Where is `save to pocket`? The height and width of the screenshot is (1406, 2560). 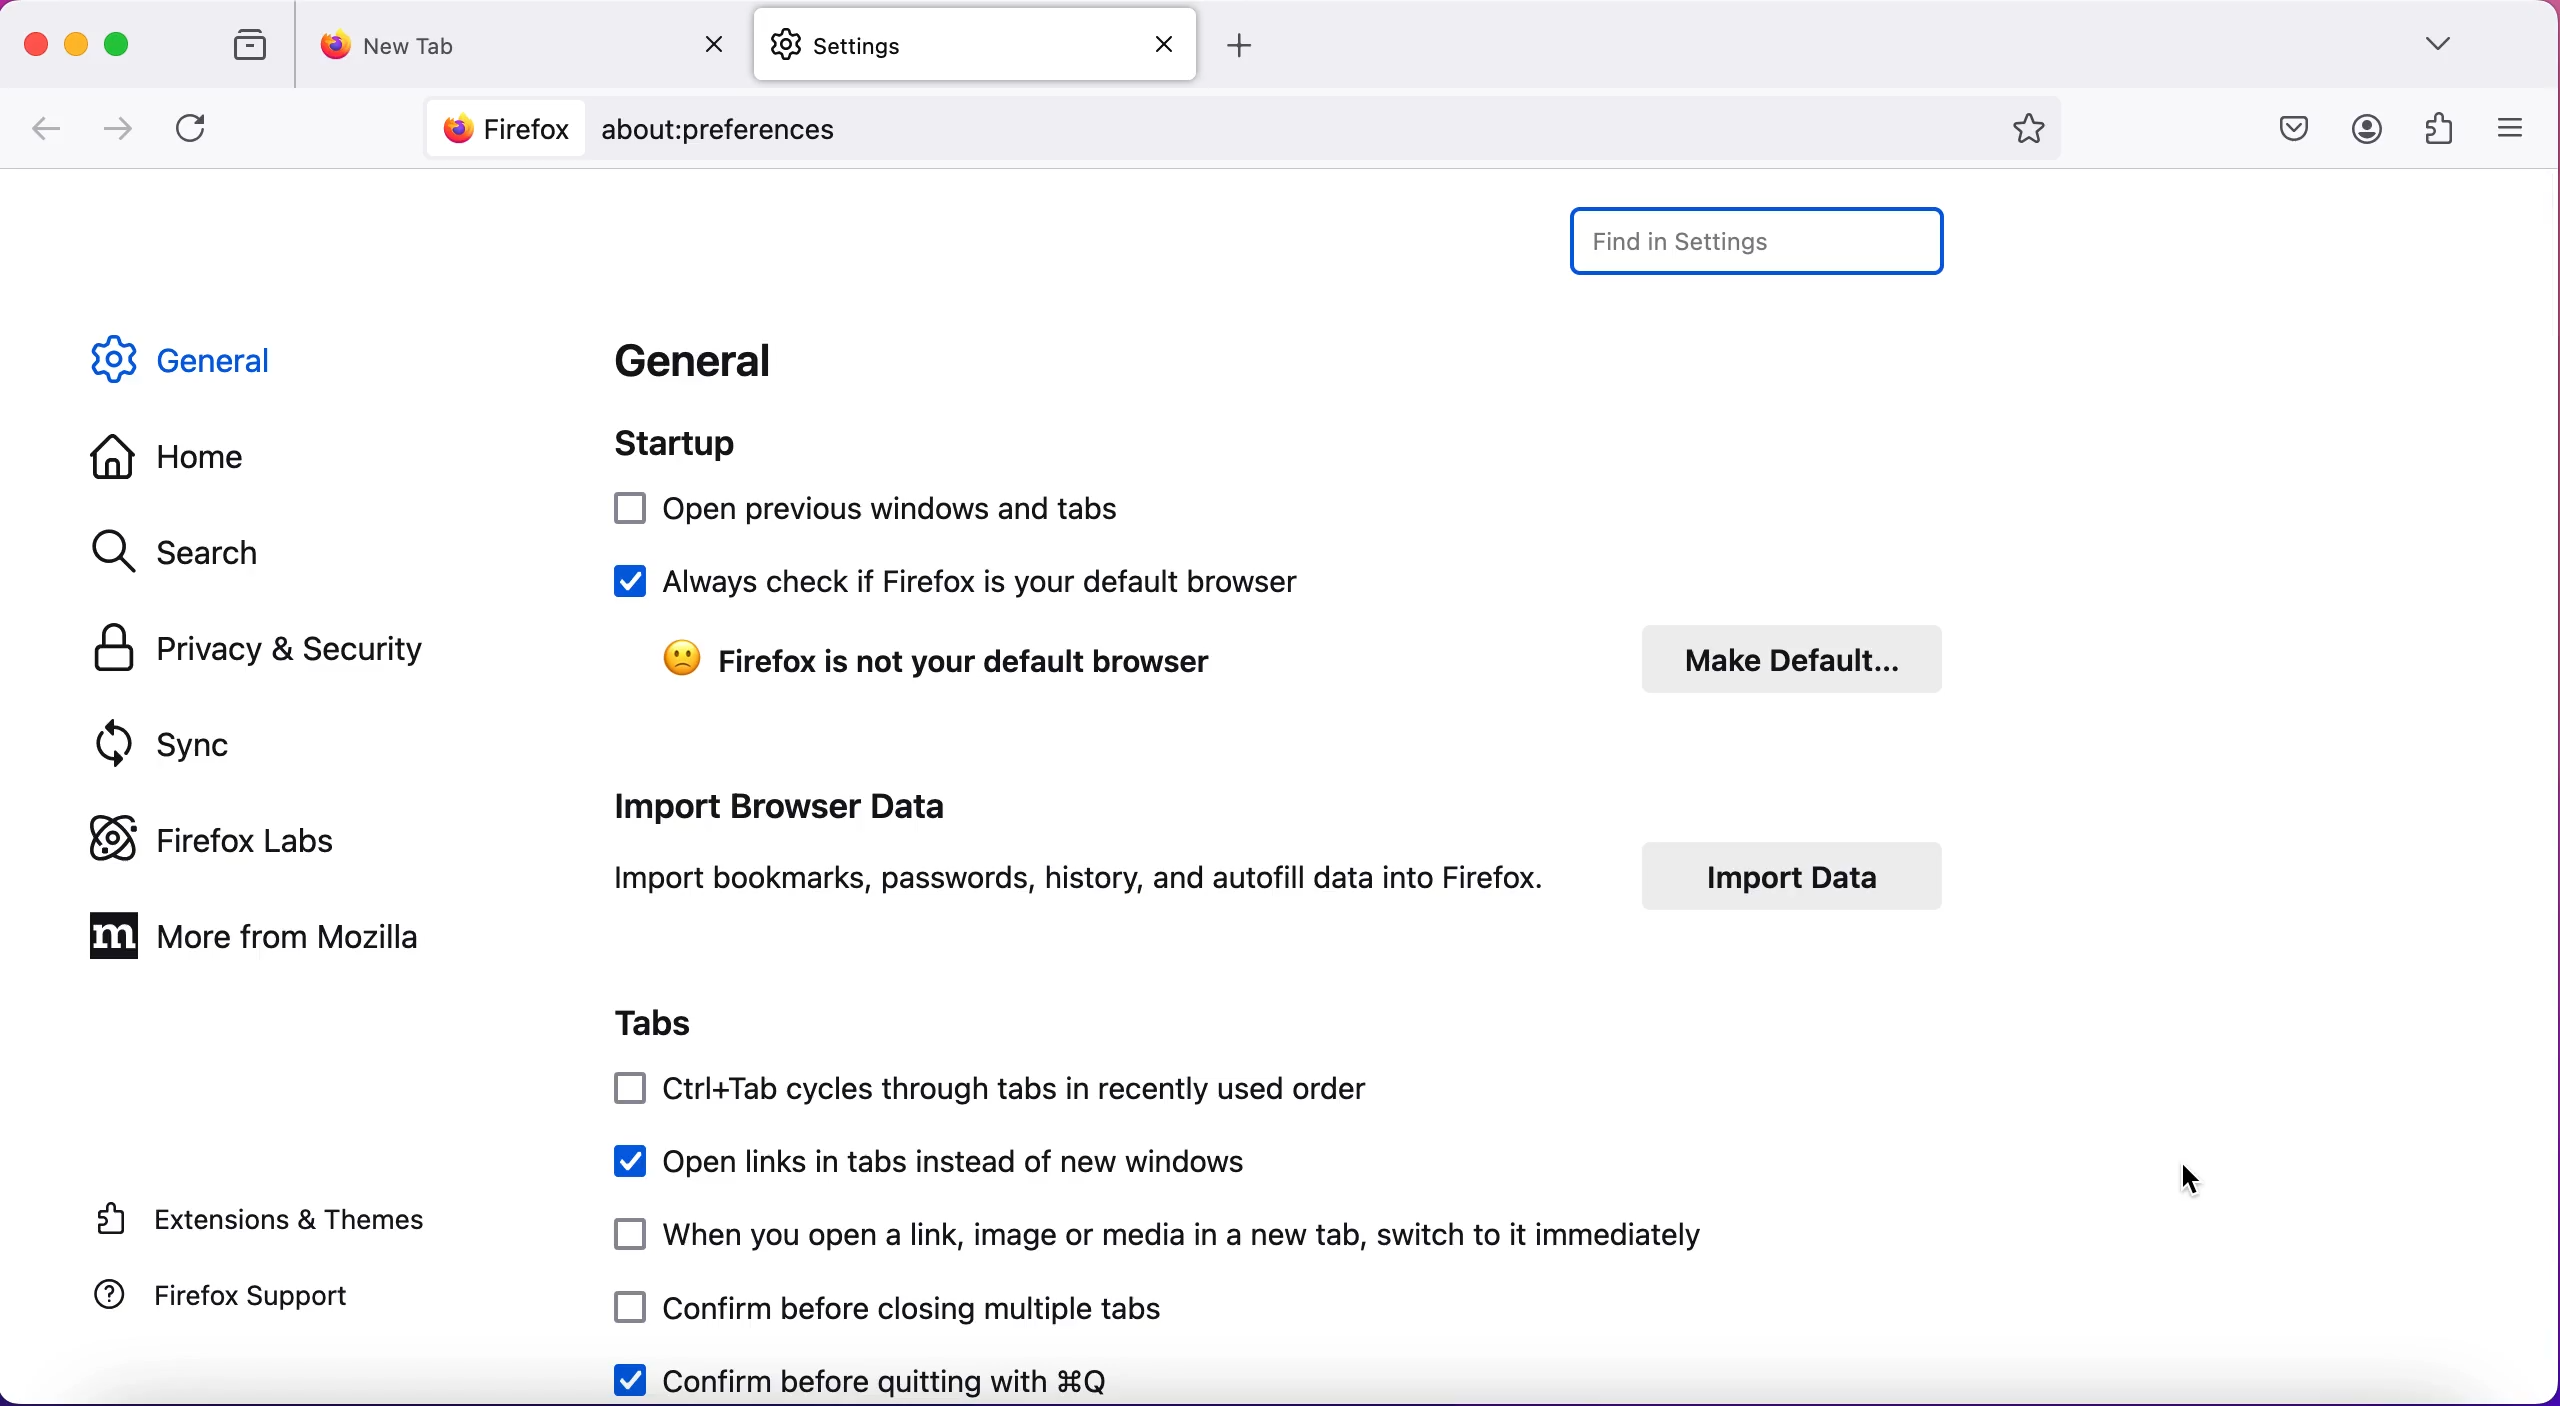 save to pocket is located at coordinates (2299, 130).